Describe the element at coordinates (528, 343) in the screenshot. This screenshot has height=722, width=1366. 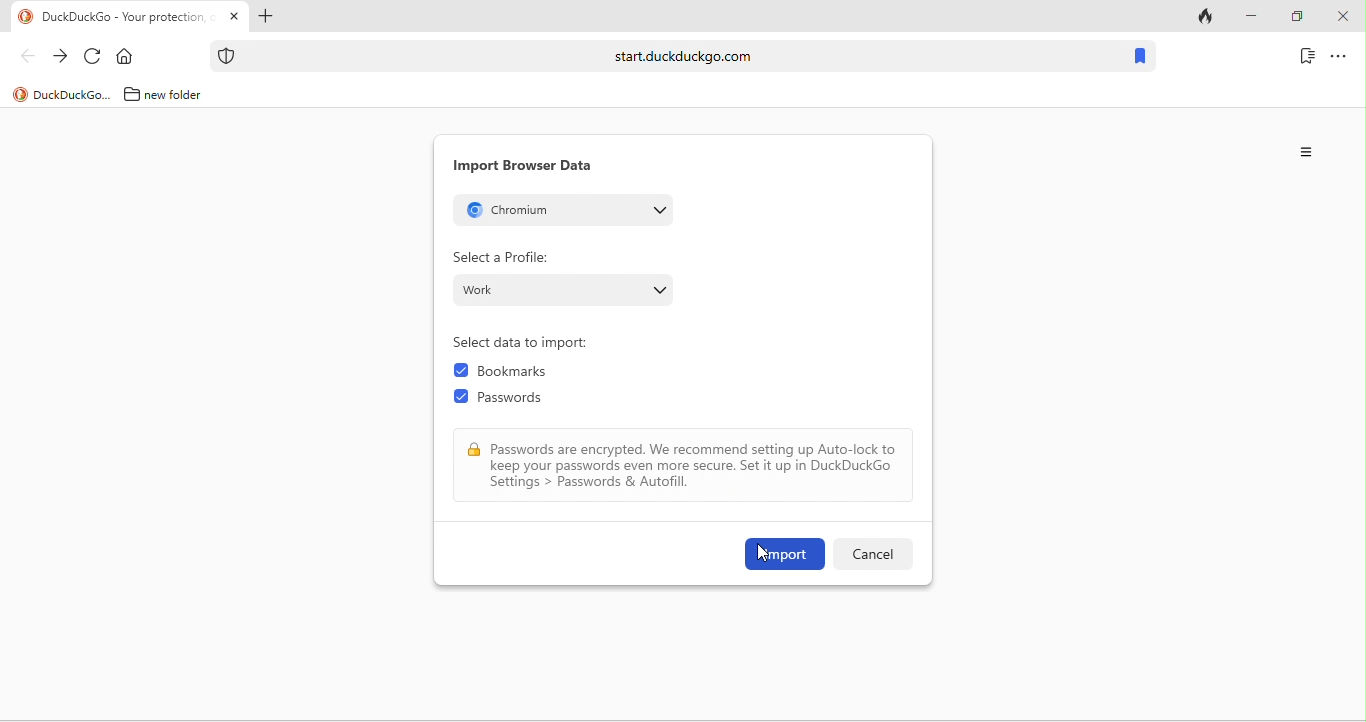
I see `select data to import` at that location.